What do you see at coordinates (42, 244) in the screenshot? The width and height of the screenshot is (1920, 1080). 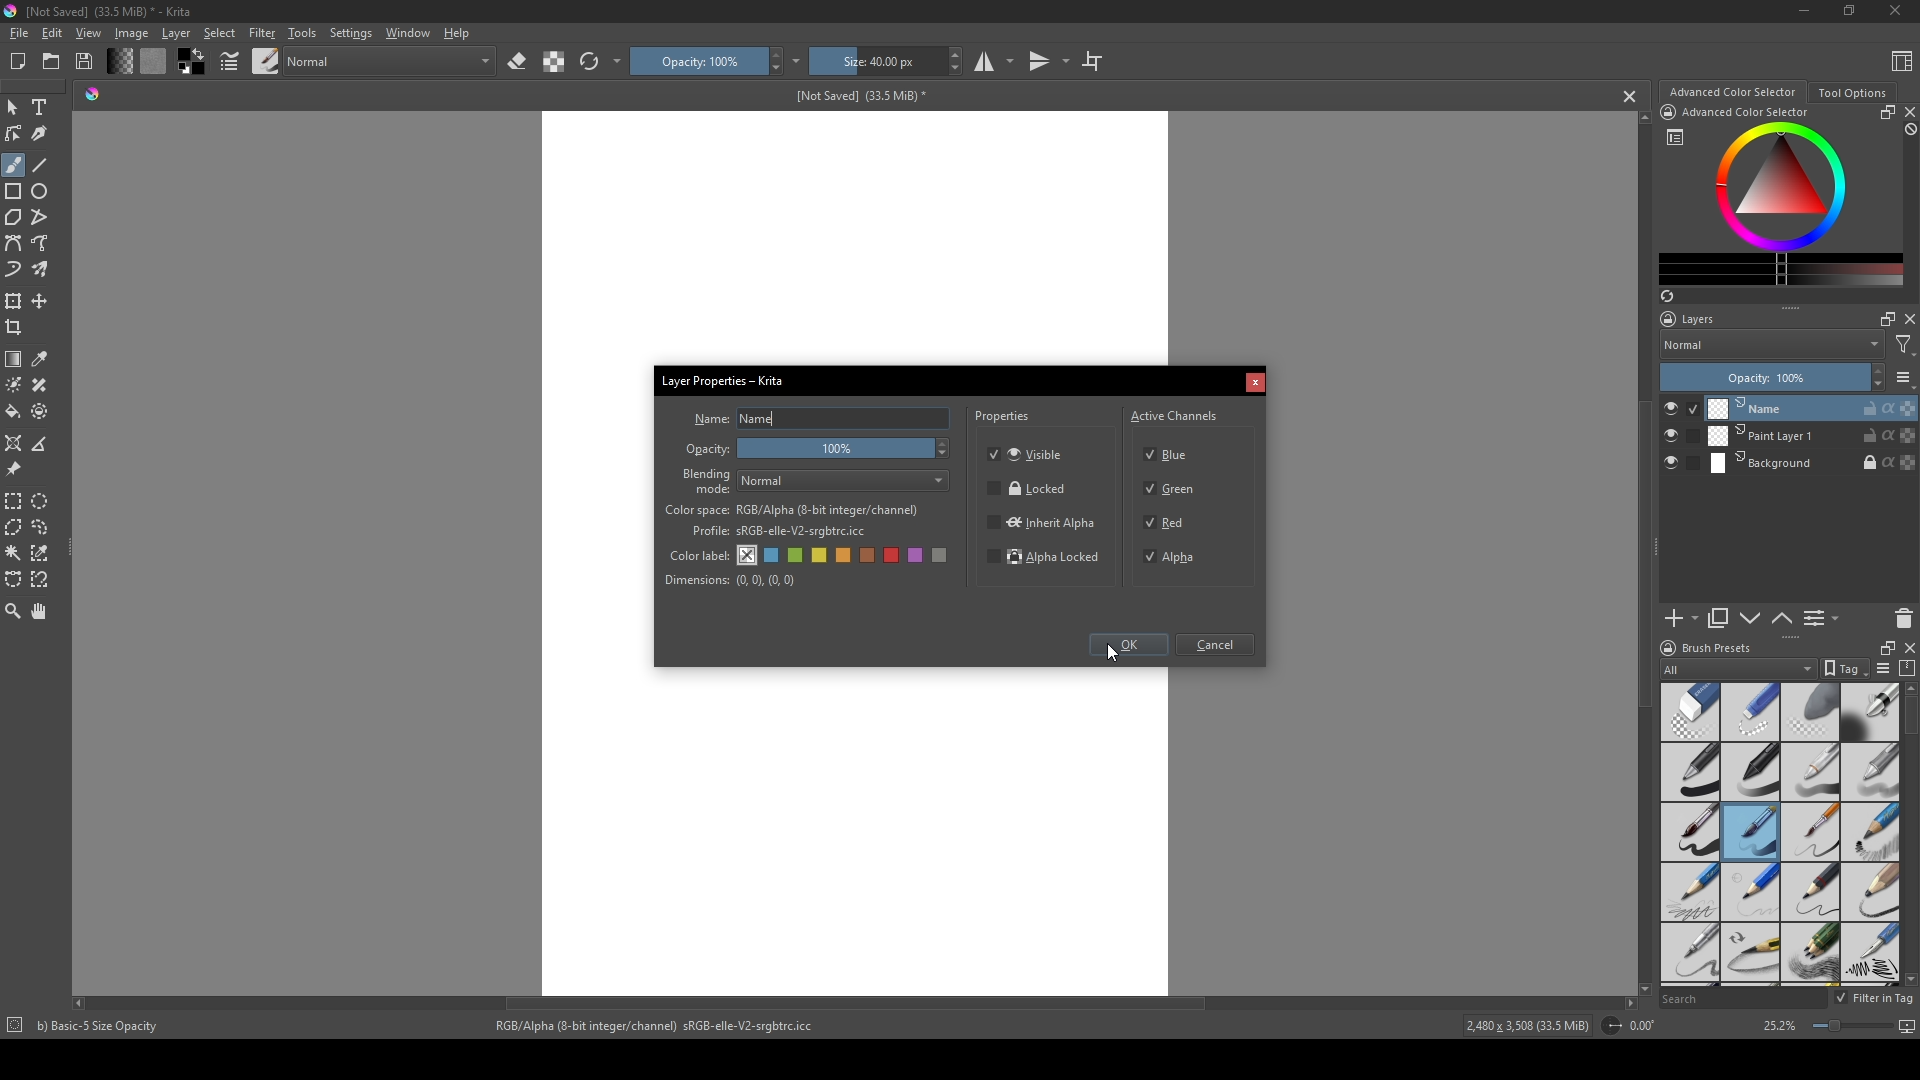 I see `free hand` at bounding box center [42, 244].